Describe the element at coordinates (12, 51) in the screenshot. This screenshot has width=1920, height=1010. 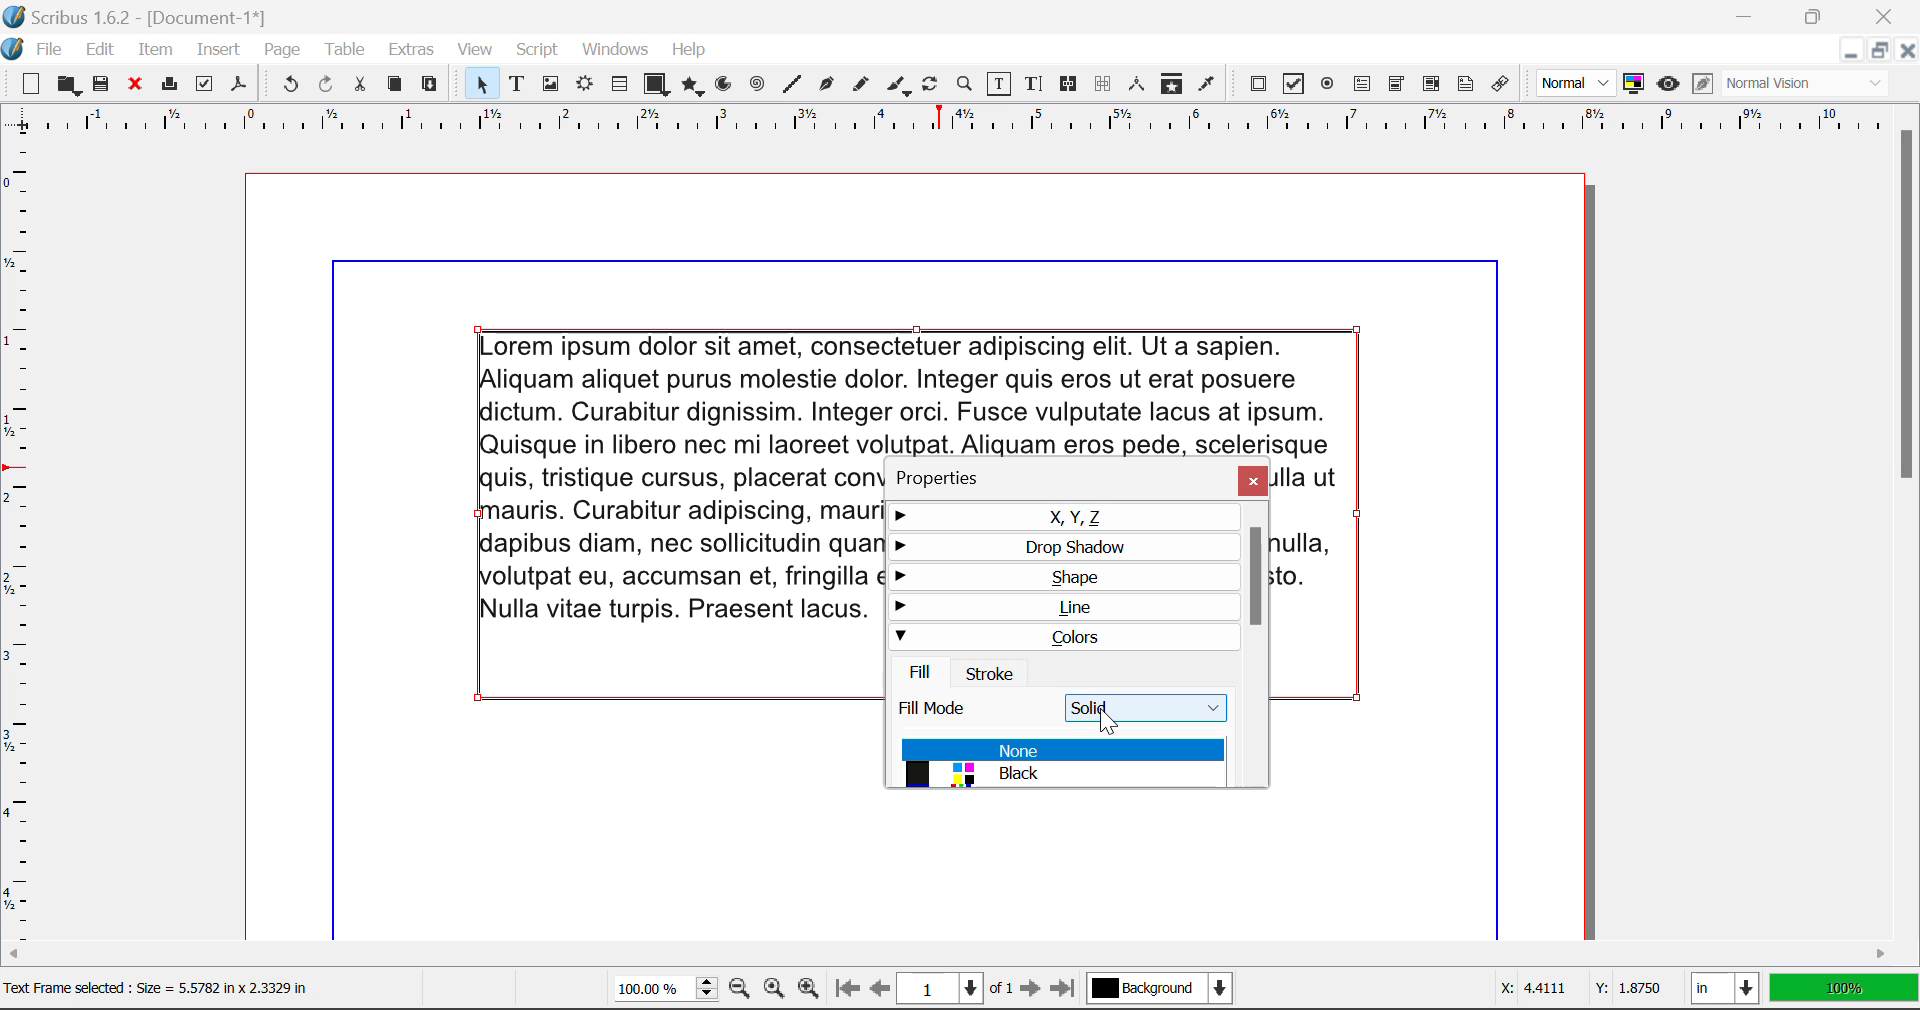
I see `scribus logo` at that location.